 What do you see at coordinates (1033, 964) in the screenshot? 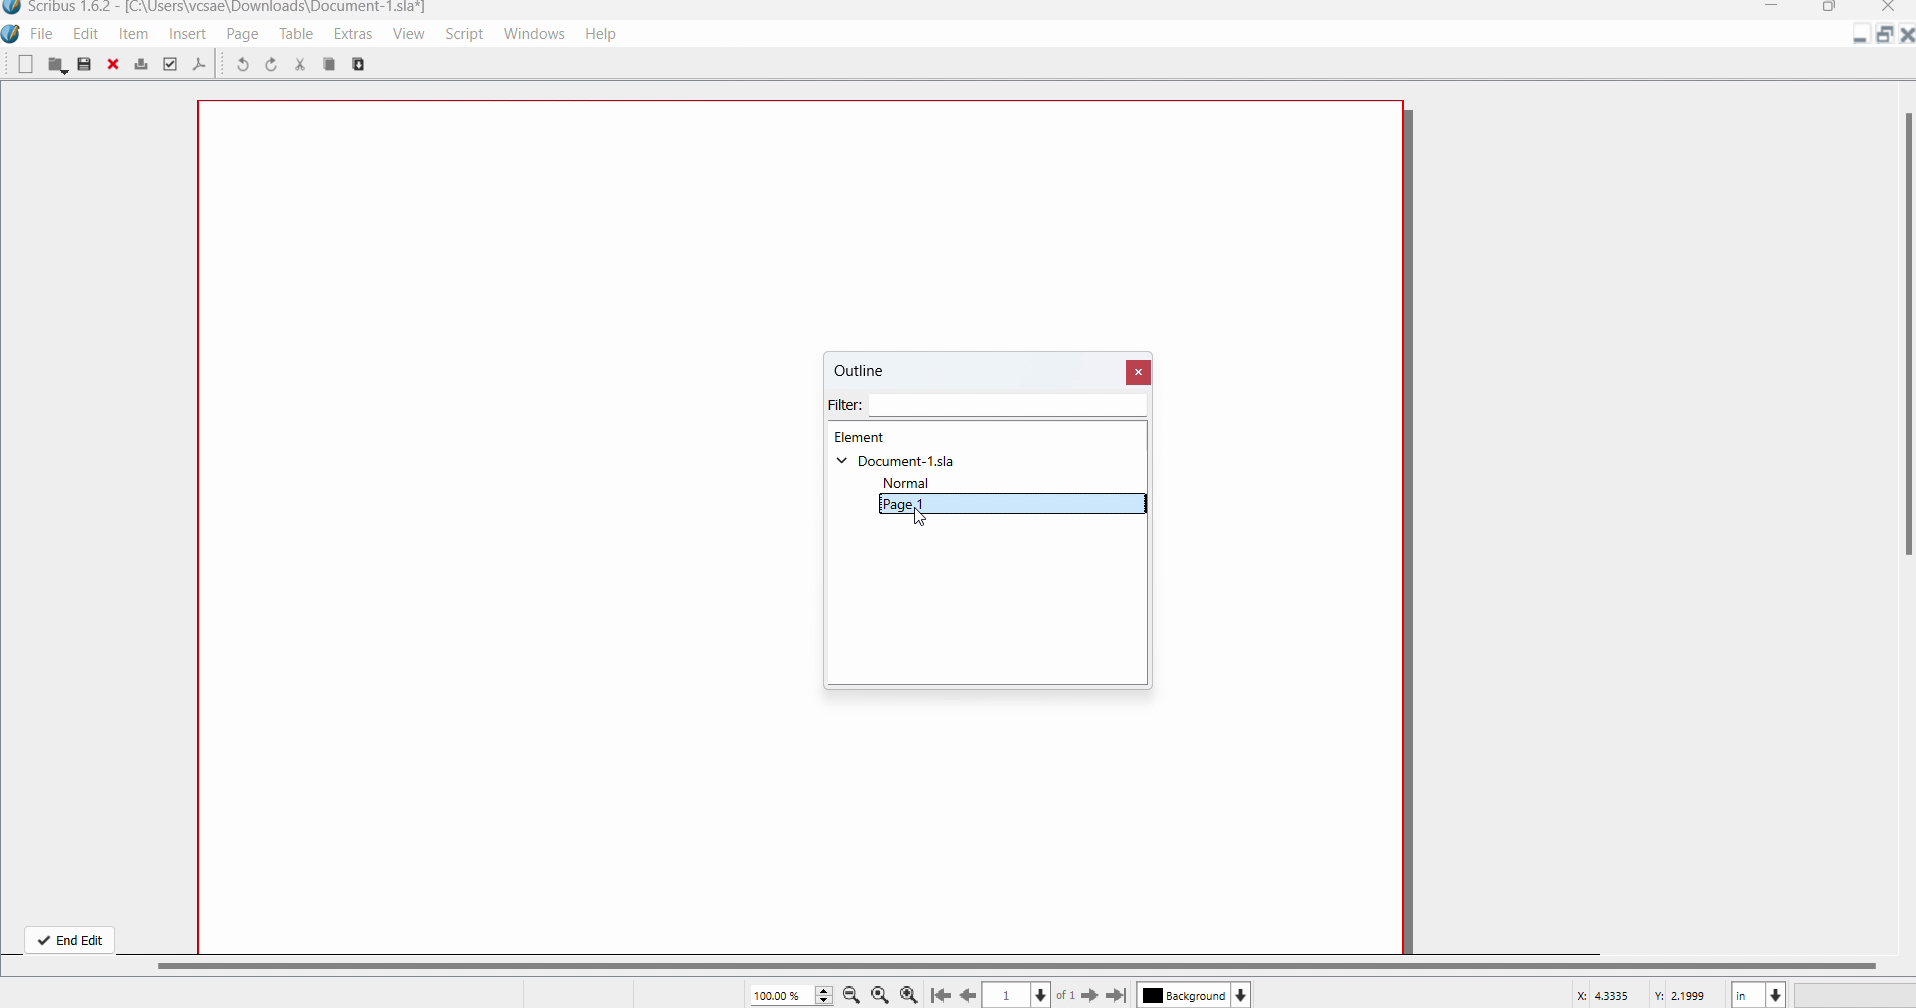
I see `vertical scroll bar` at bounding box center [1033, 964].